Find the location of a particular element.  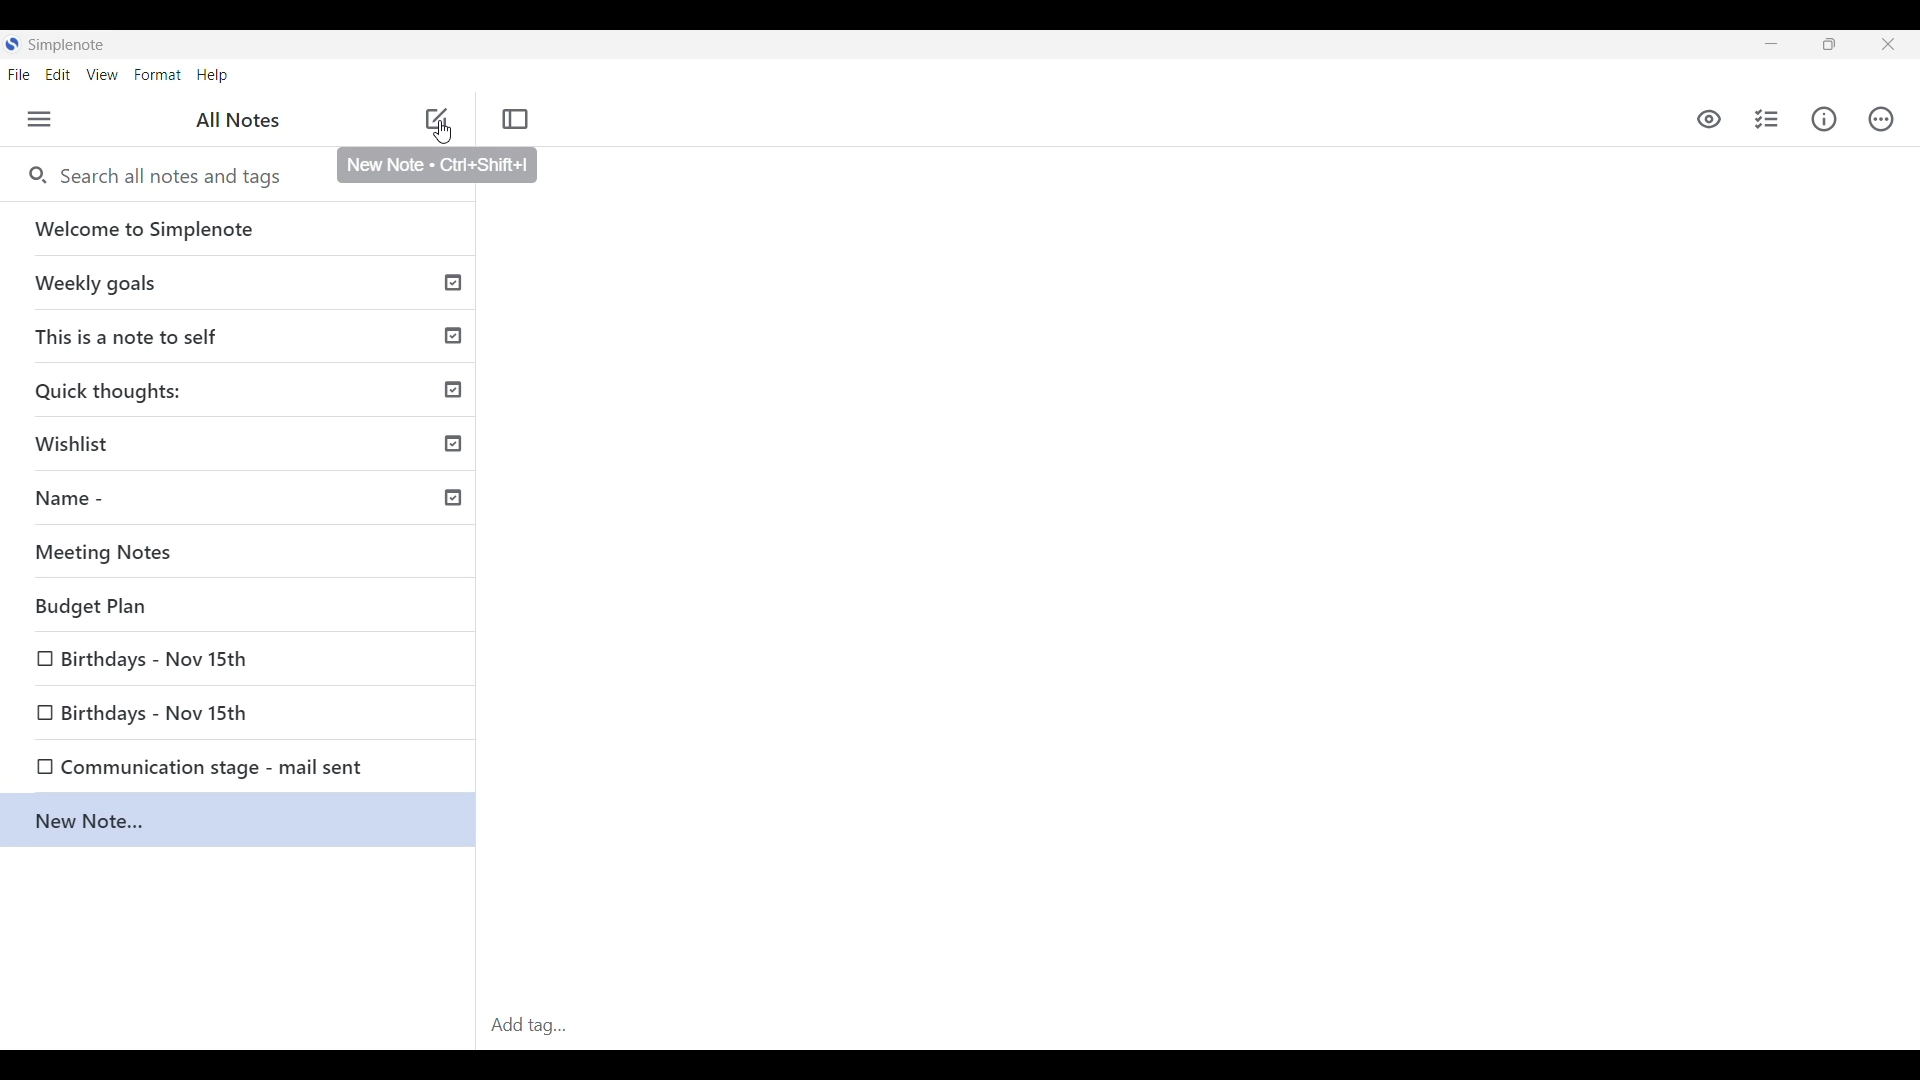

Toggle focus mode is located at coordinates (514, 119).